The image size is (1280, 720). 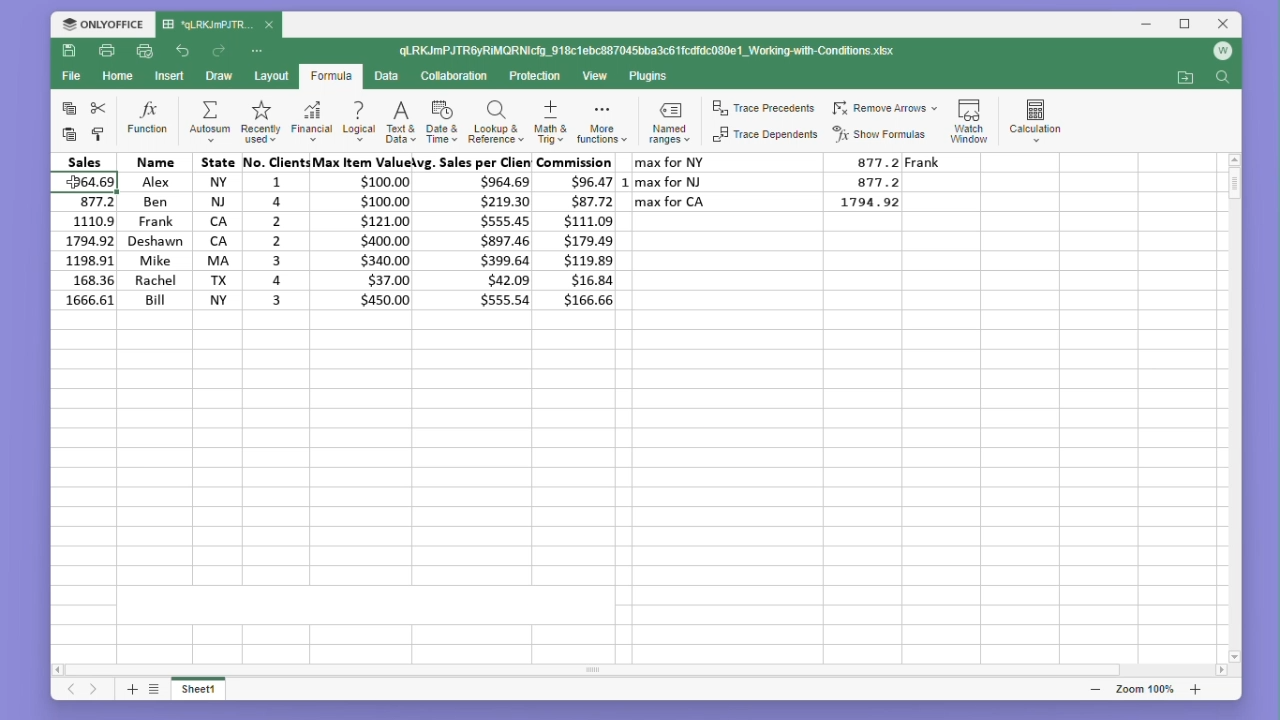 I want to click on scroll left, so click(x=61, y=672).